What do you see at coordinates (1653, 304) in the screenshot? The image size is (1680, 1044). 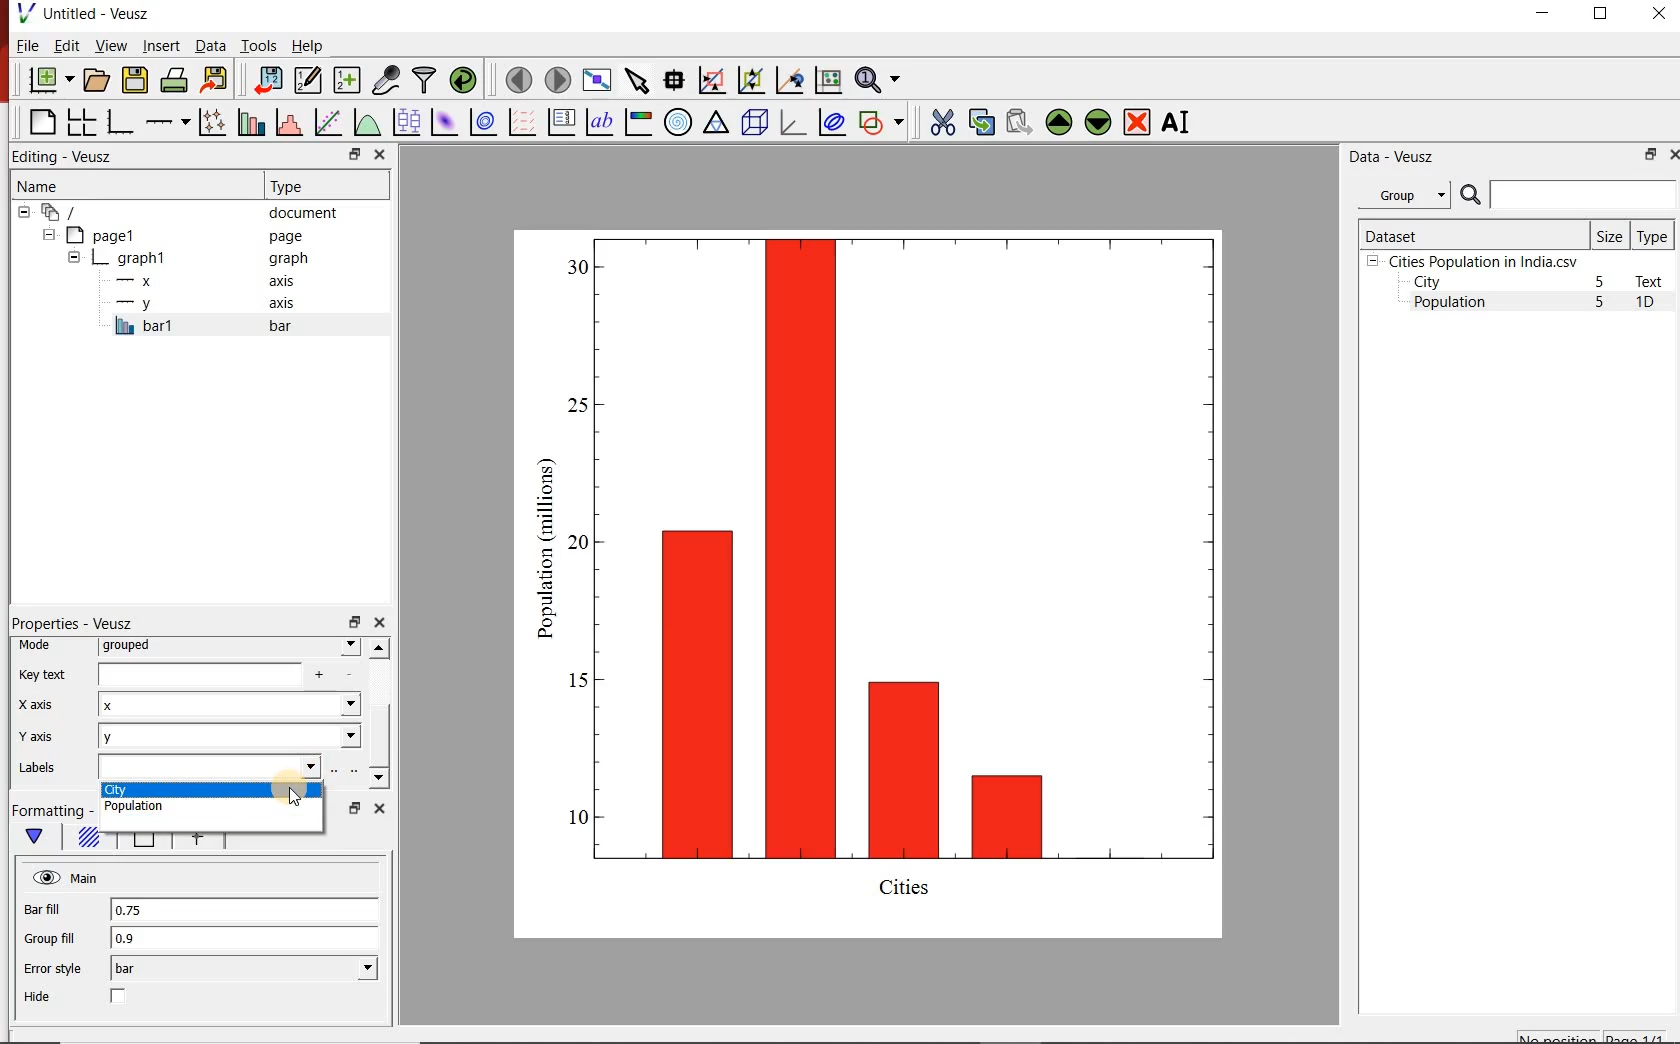 I see `1D` at bounding box center [1653, 304].